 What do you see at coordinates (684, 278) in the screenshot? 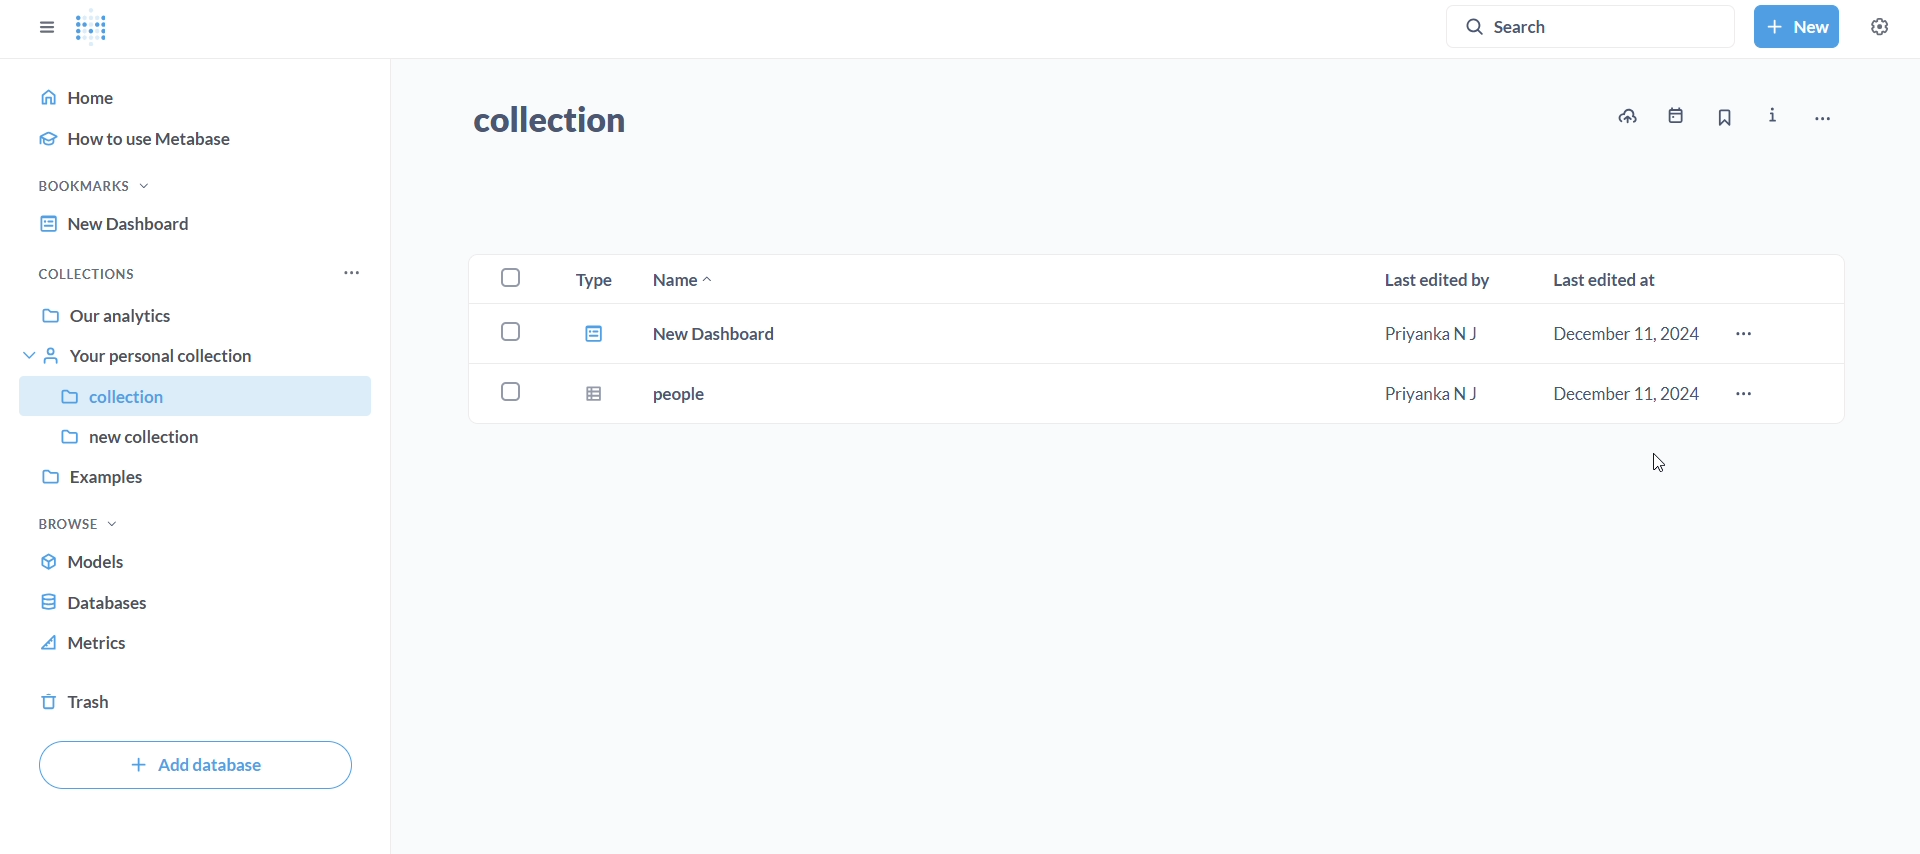
I see `name` at bounding box center [684, 278].